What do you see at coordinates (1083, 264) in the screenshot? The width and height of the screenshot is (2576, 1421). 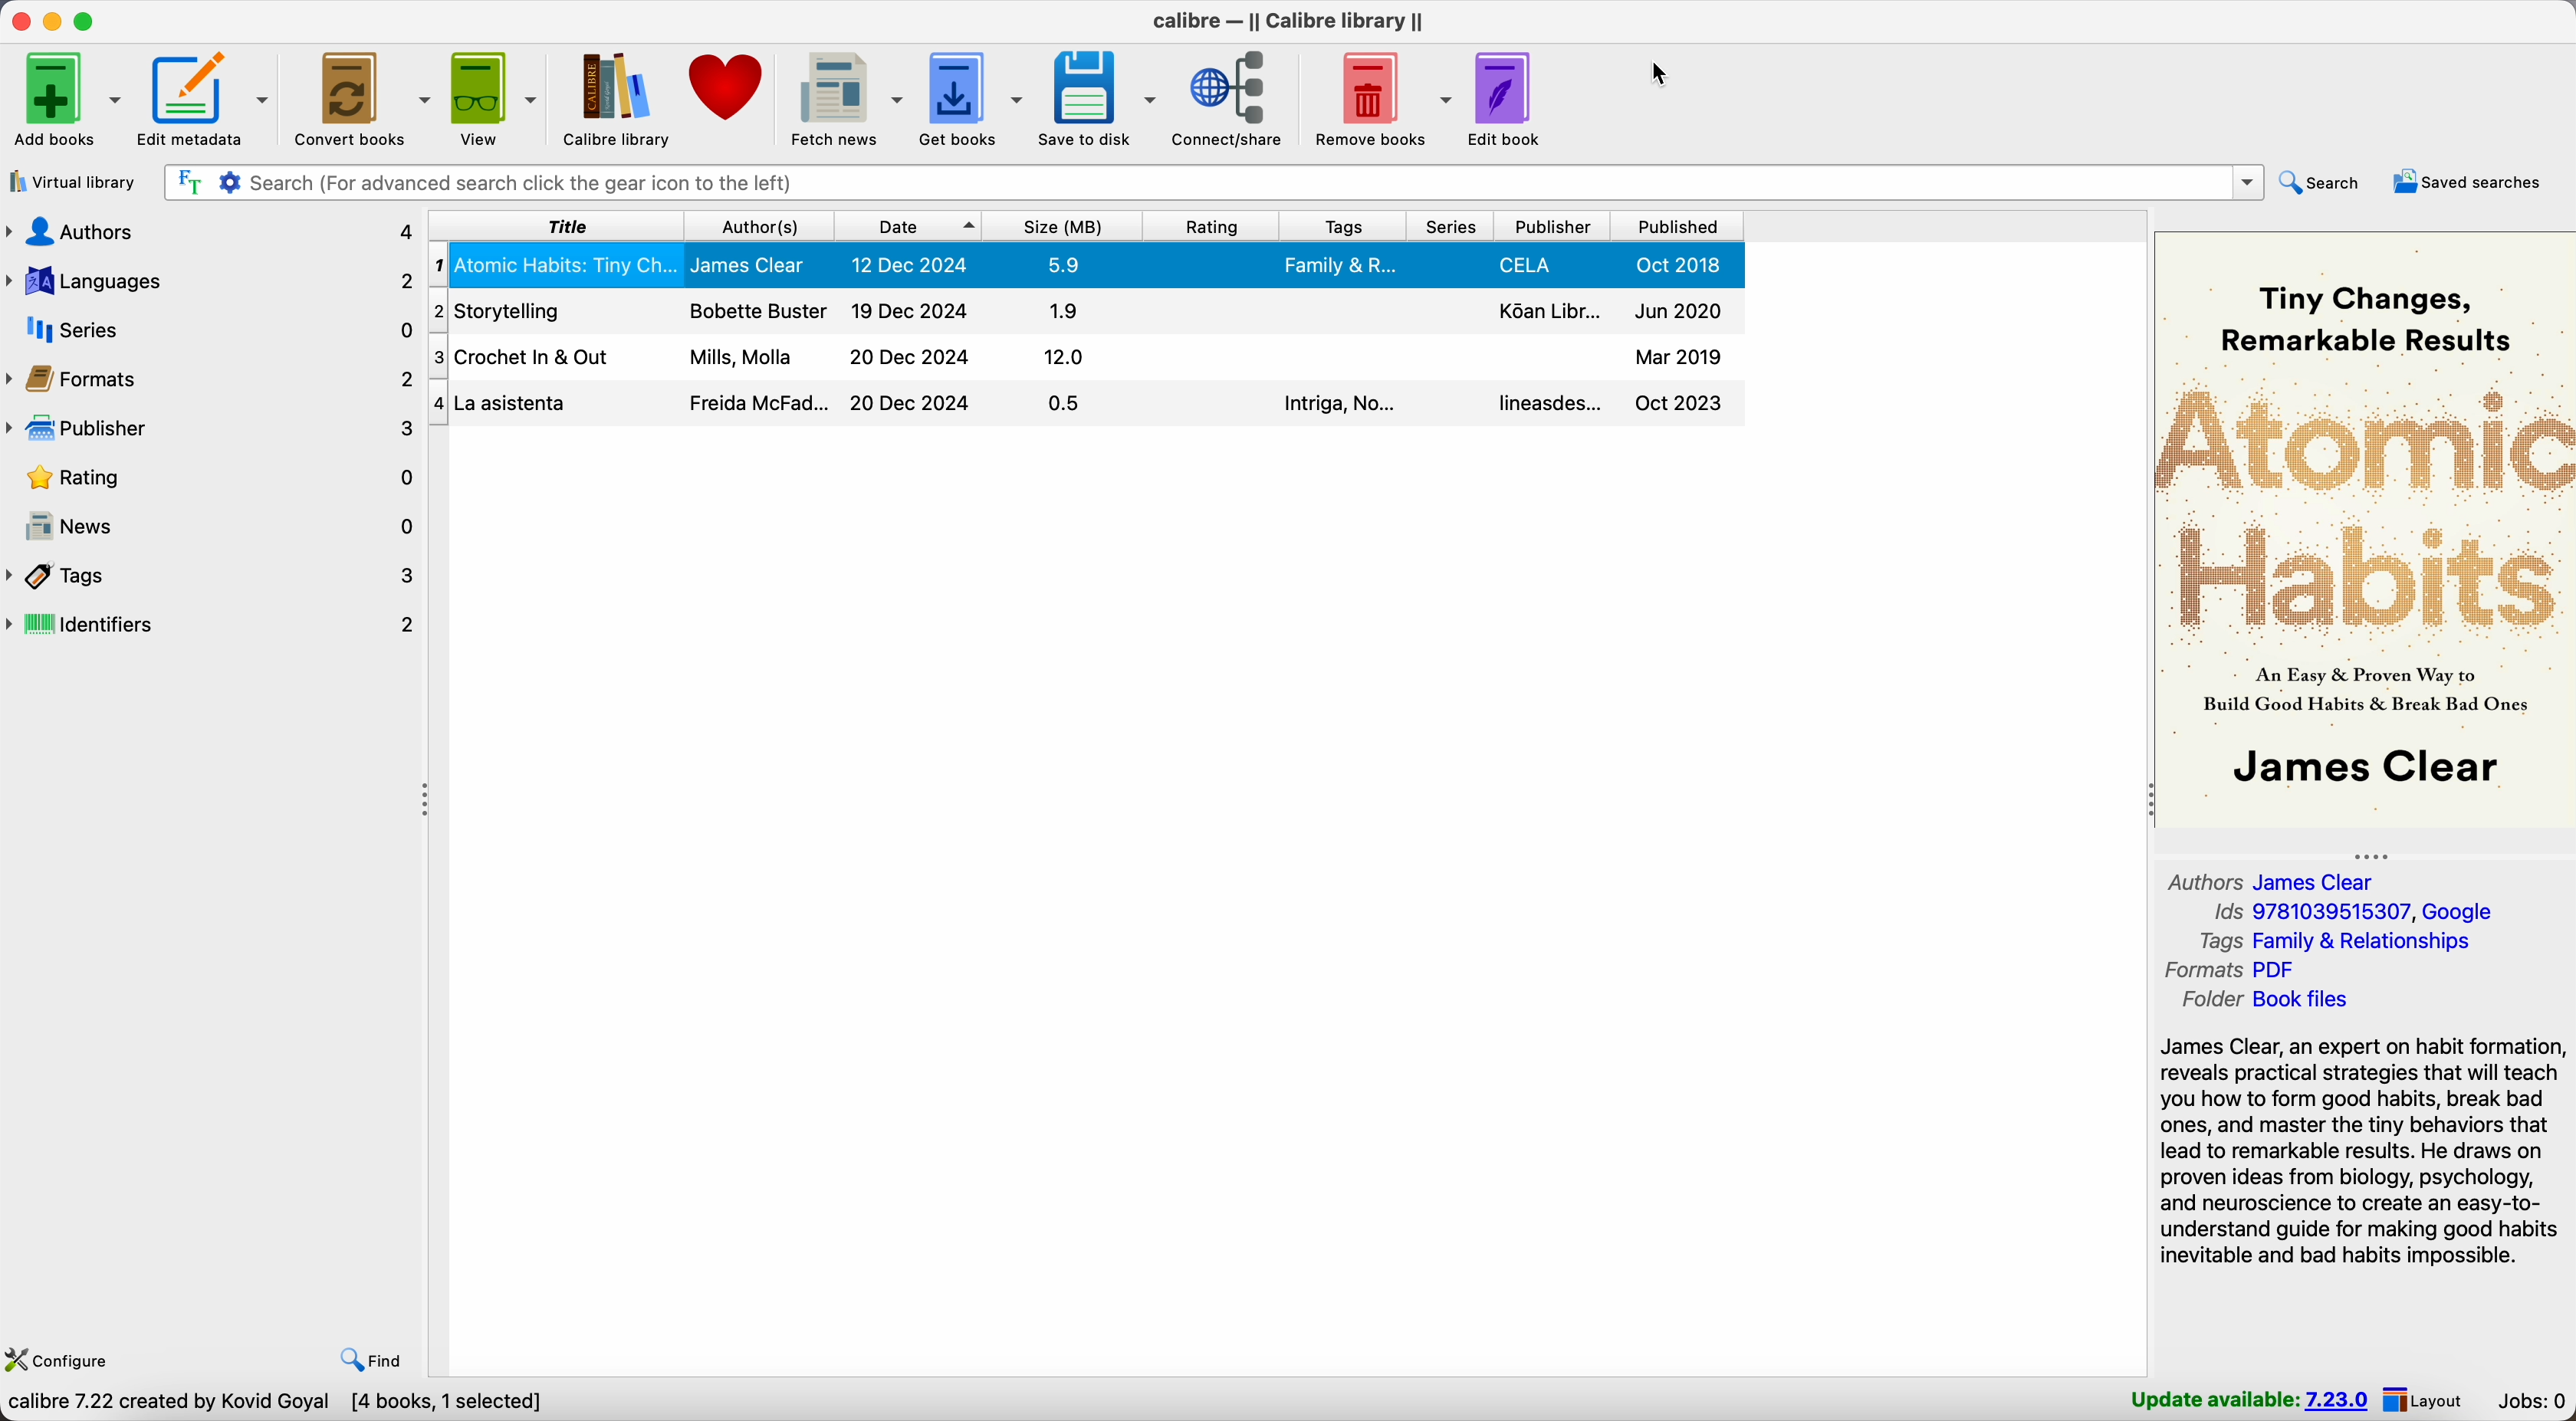 I see `Atomic Habits book details` at bounding box center [1083, 264].